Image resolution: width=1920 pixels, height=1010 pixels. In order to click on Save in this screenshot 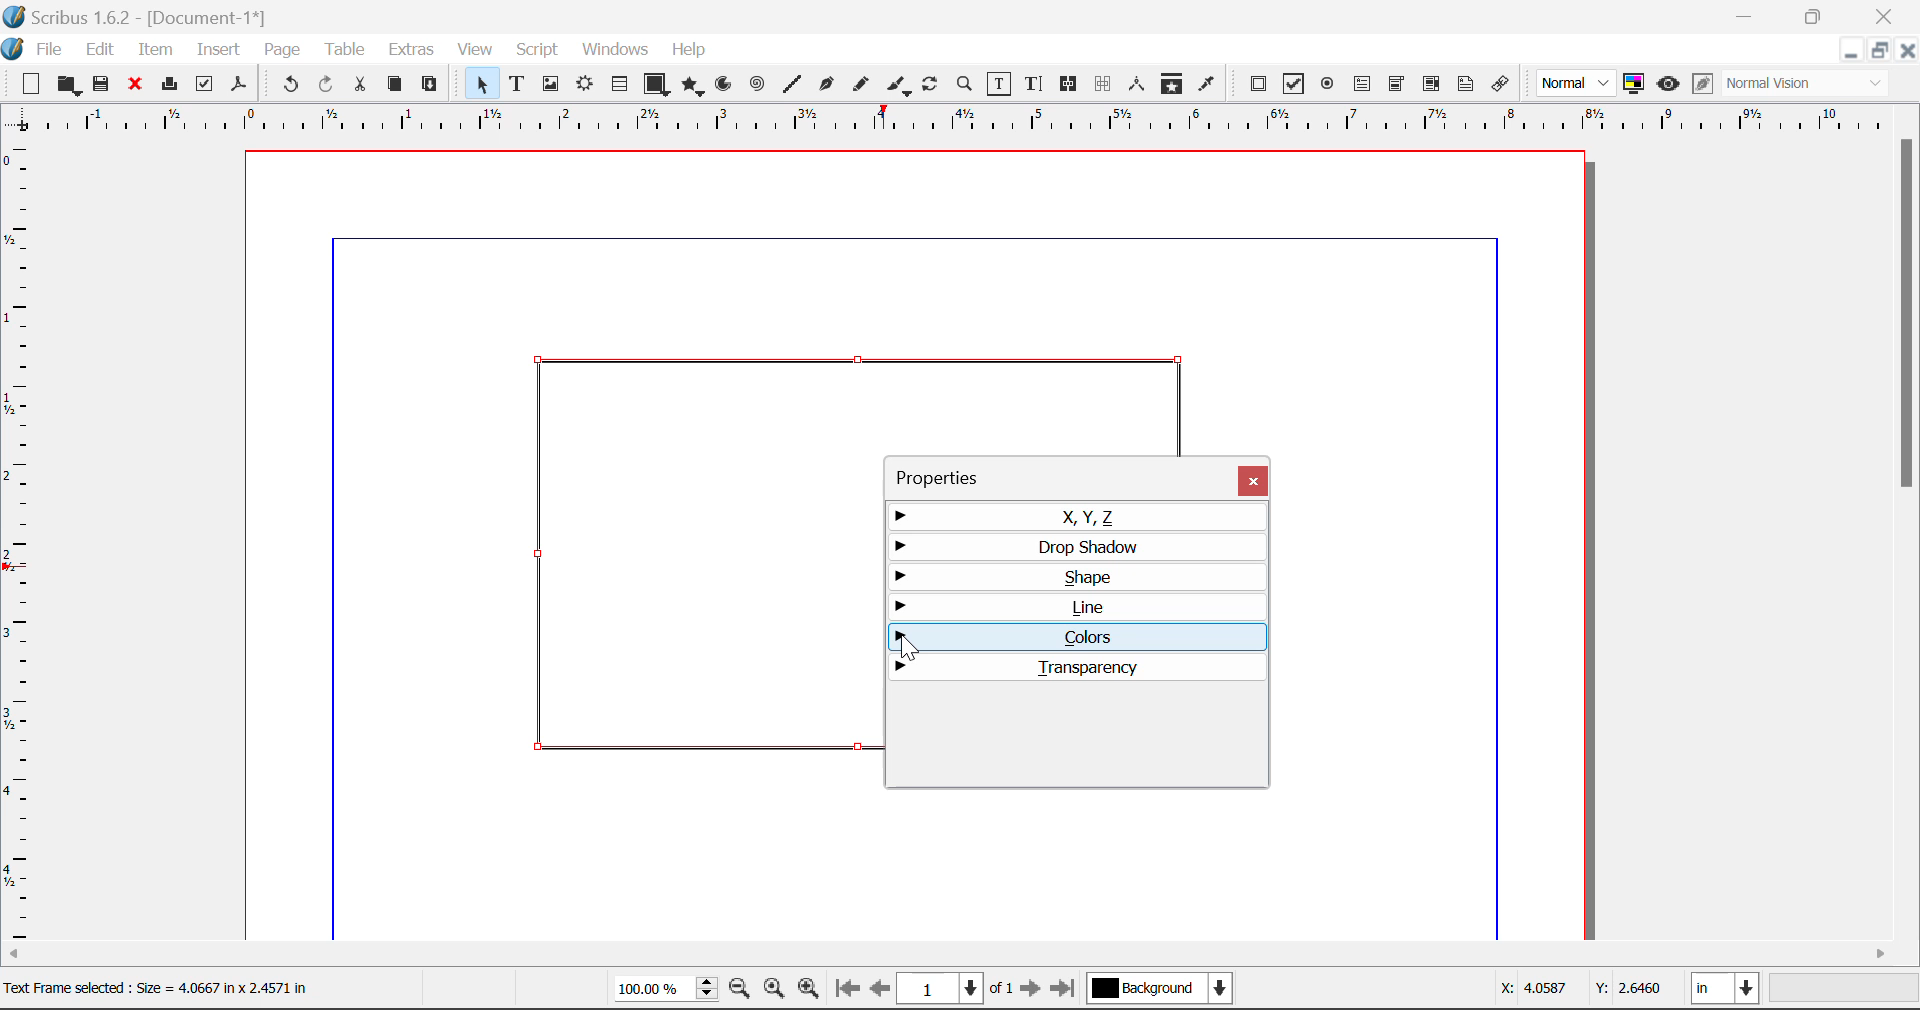, I will do `click(103, 84)`.